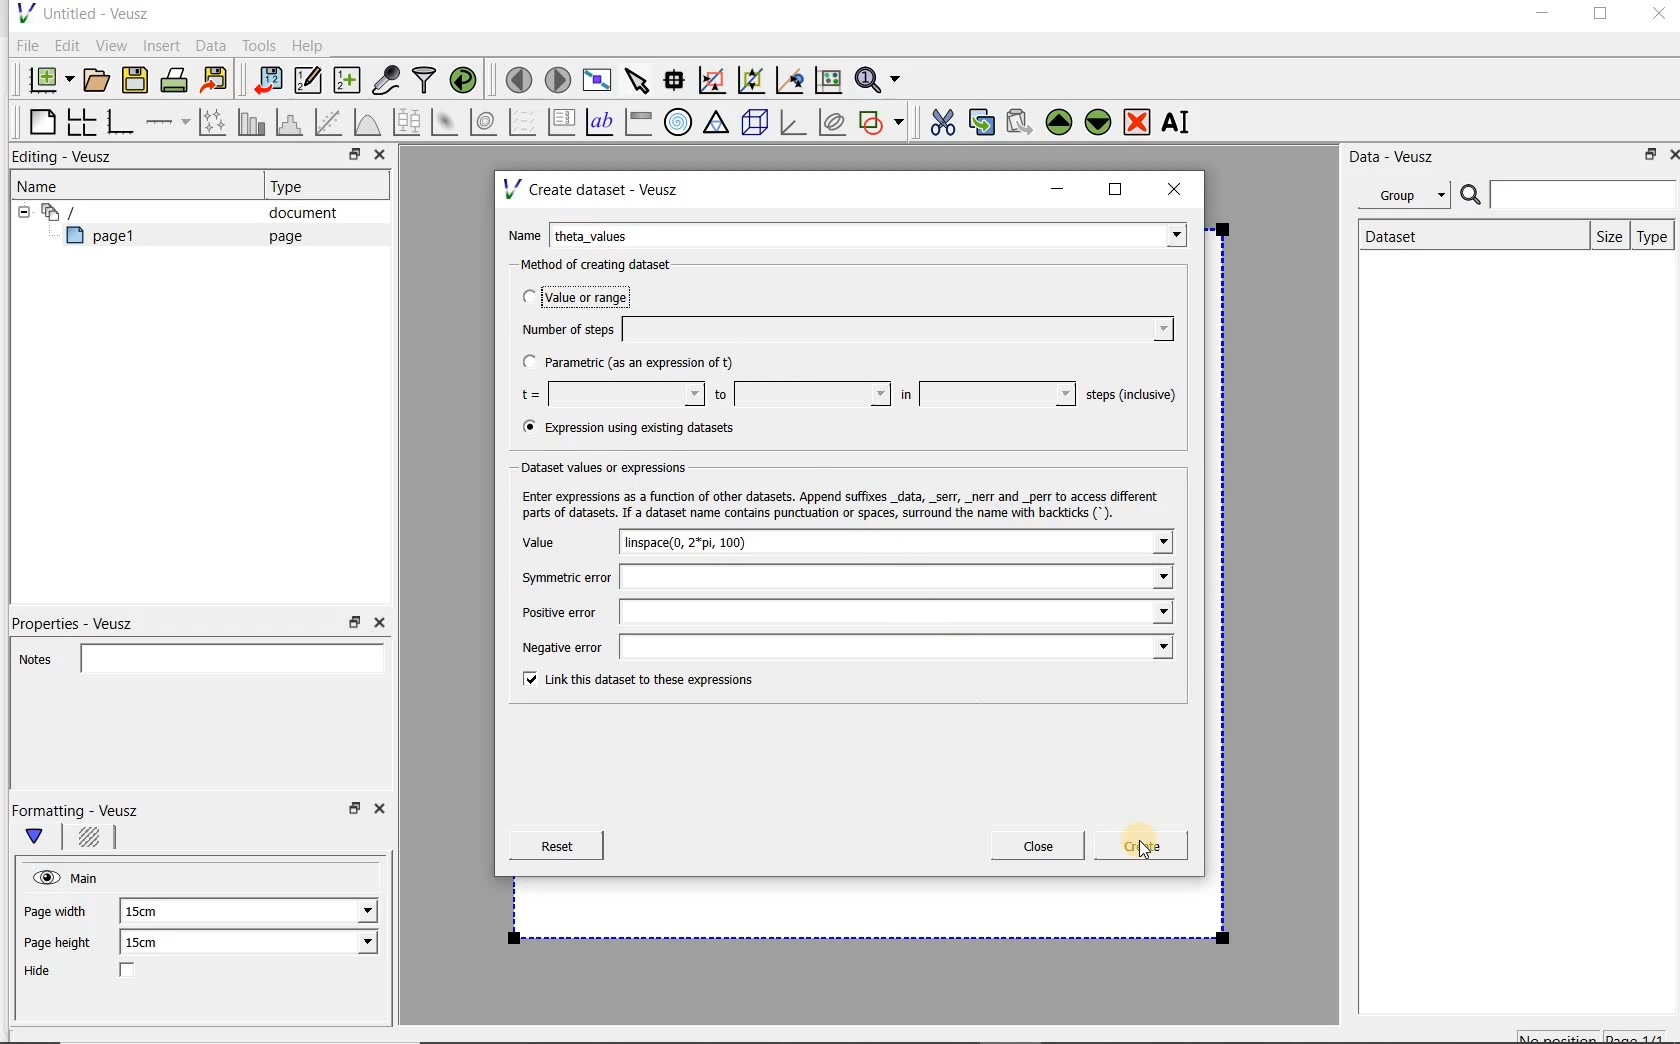 Image resolution: width=1680 pixels, height=1044 pixels. What do you see at coordinates (292, 122) in the screenshot?
I see `histogram of a dataset` at bounding box center [292, 122].